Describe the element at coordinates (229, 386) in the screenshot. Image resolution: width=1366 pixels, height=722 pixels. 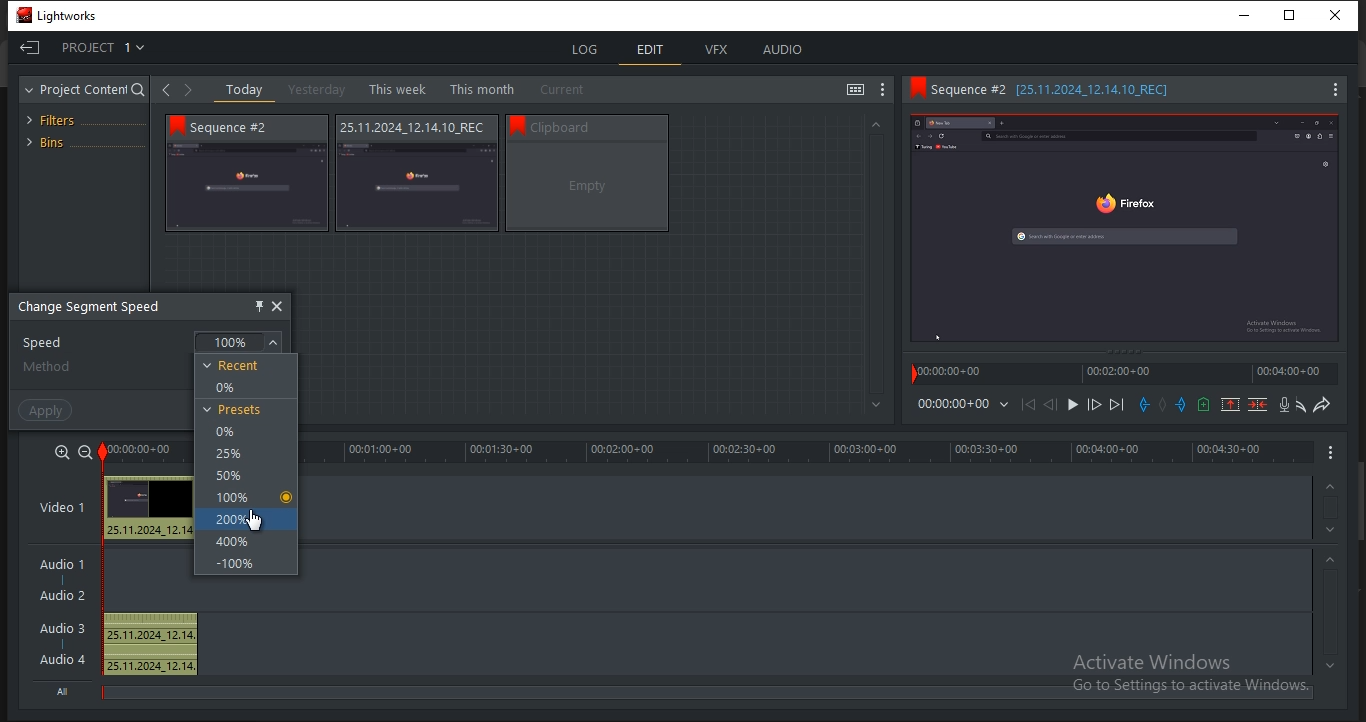
I see `0` at that location.